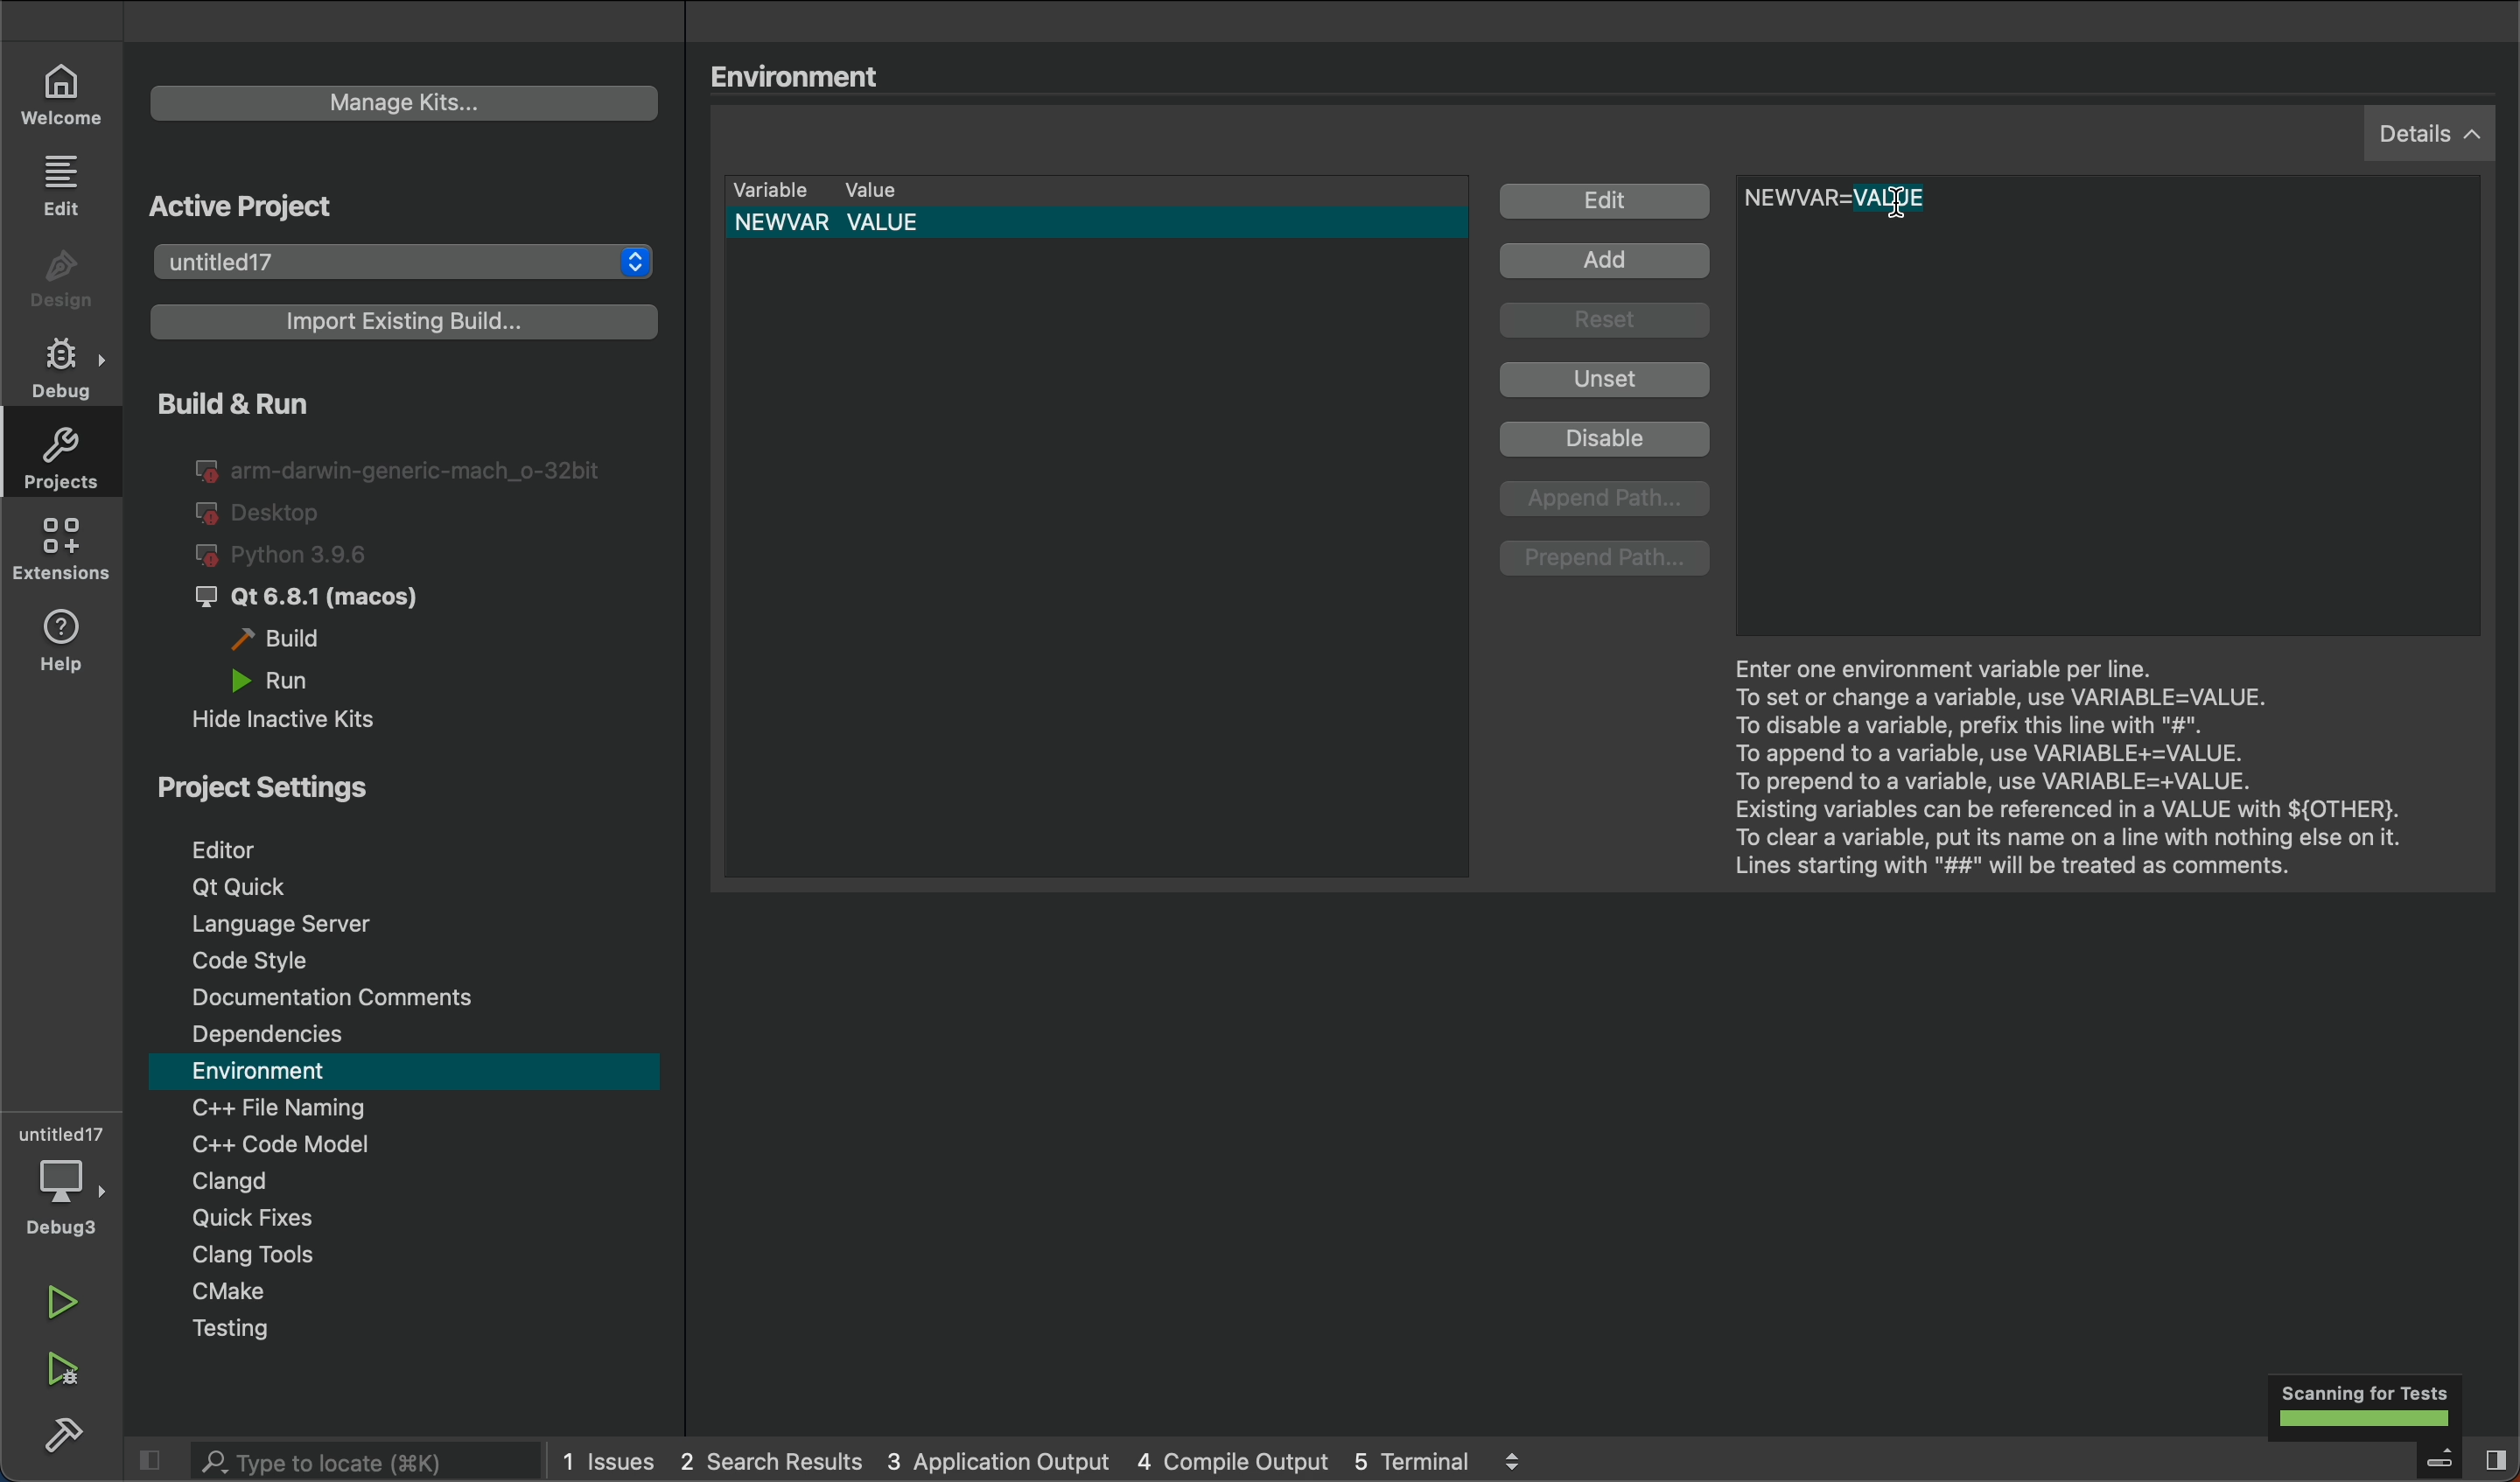 This screenshot has height=1482, width=2520. Describe the element at coordinates (409, 1143) in the screenshot. I see `code modal` at that location.